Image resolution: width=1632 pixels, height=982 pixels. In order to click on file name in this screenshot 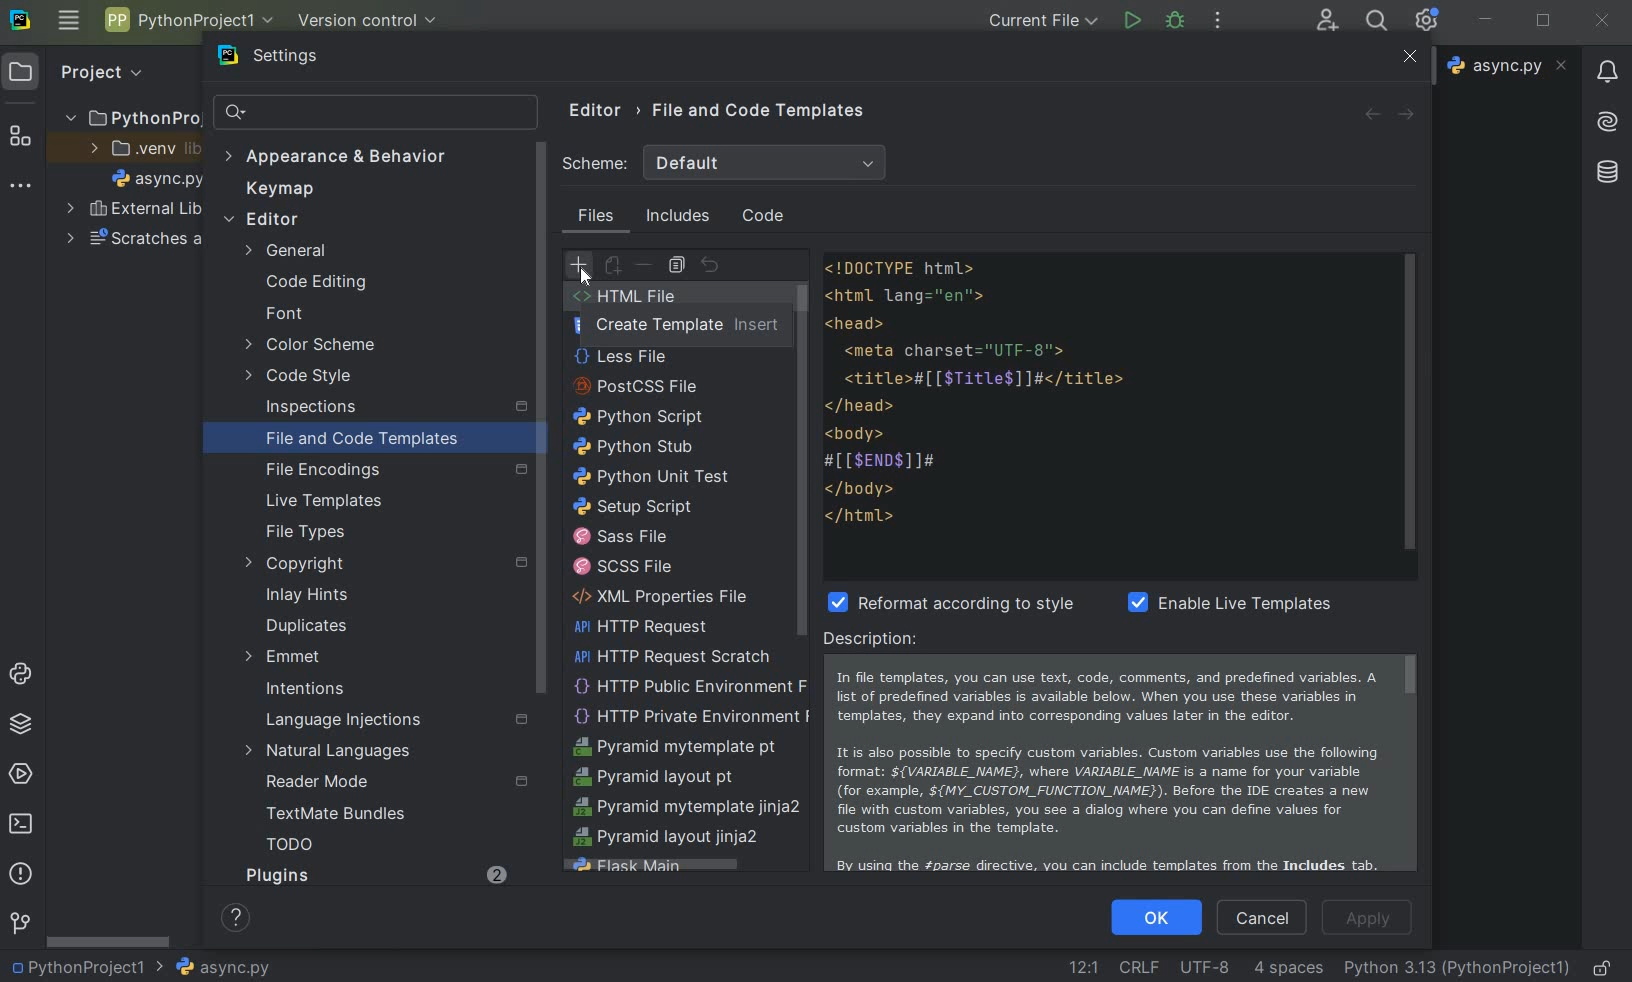, I will do `click(1508, 67)`.